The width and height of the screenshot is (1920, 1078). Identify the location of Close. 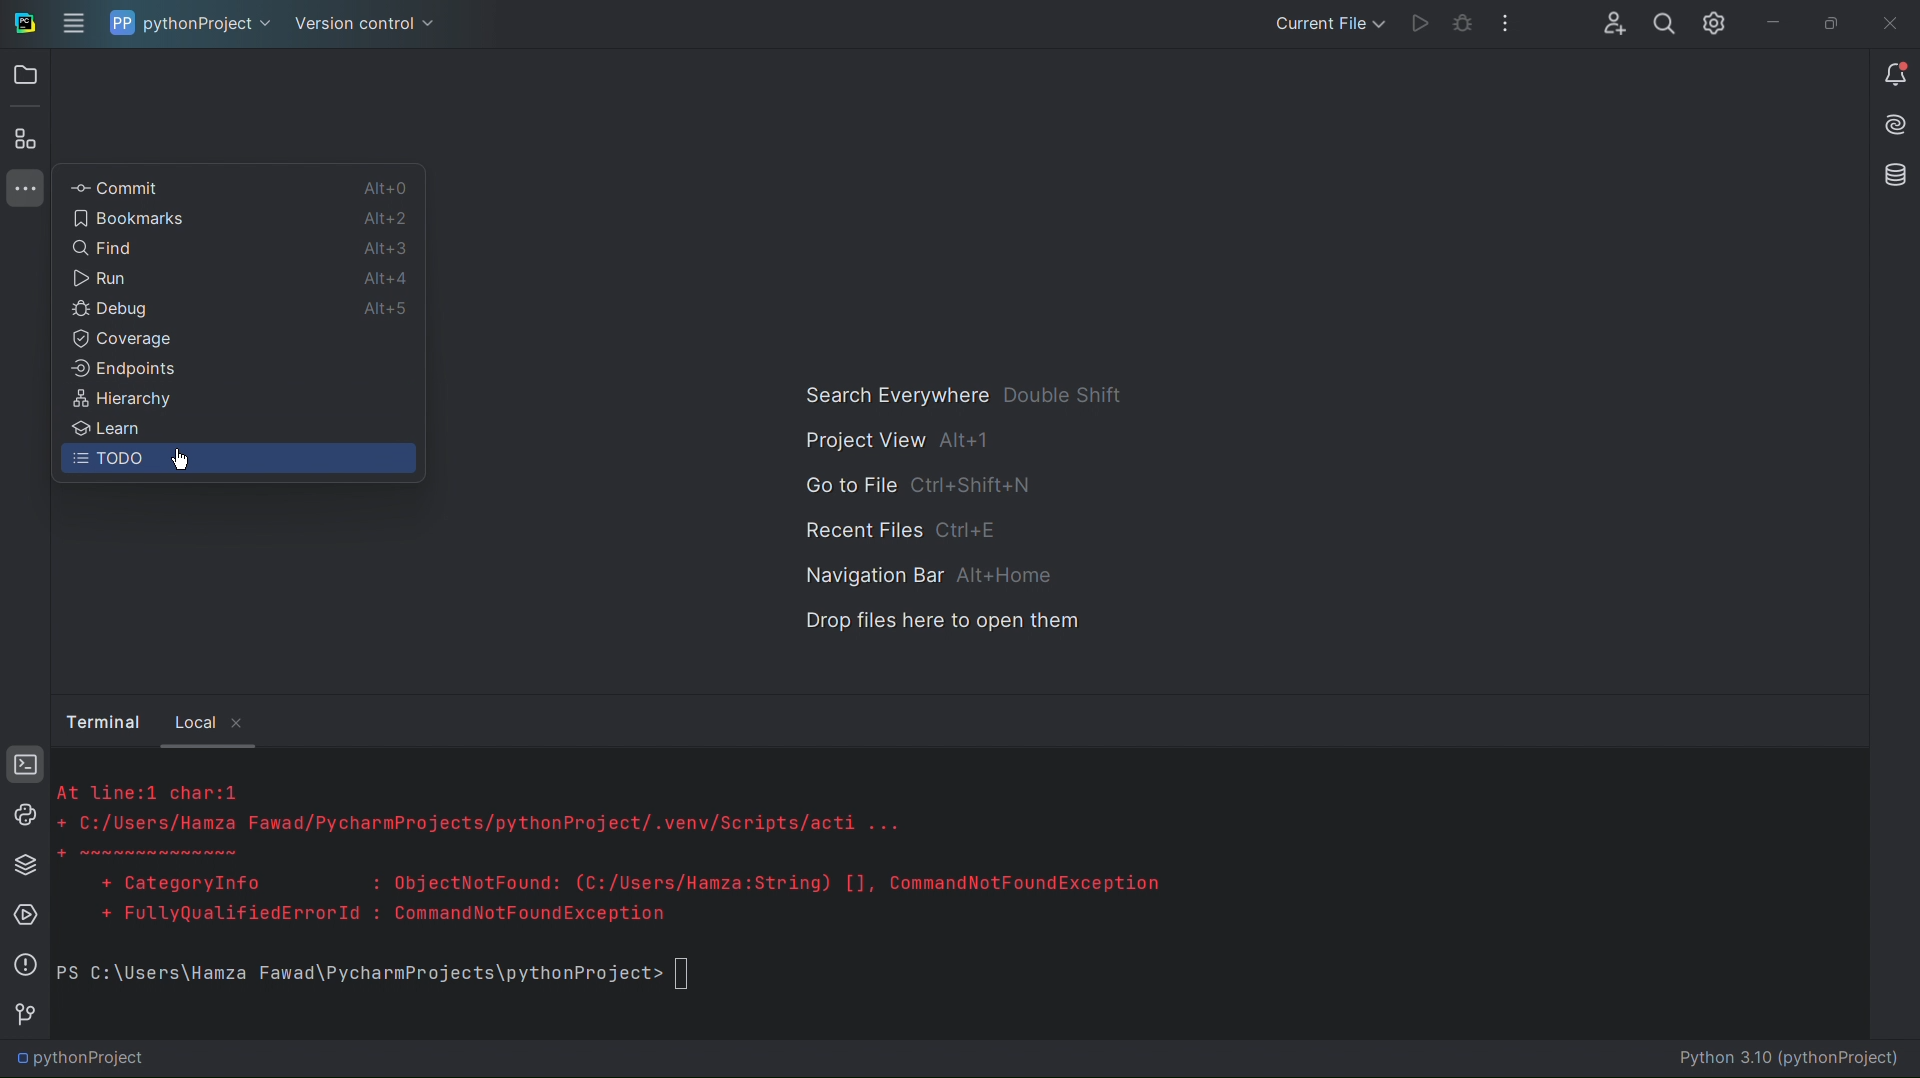
(1891, 19).